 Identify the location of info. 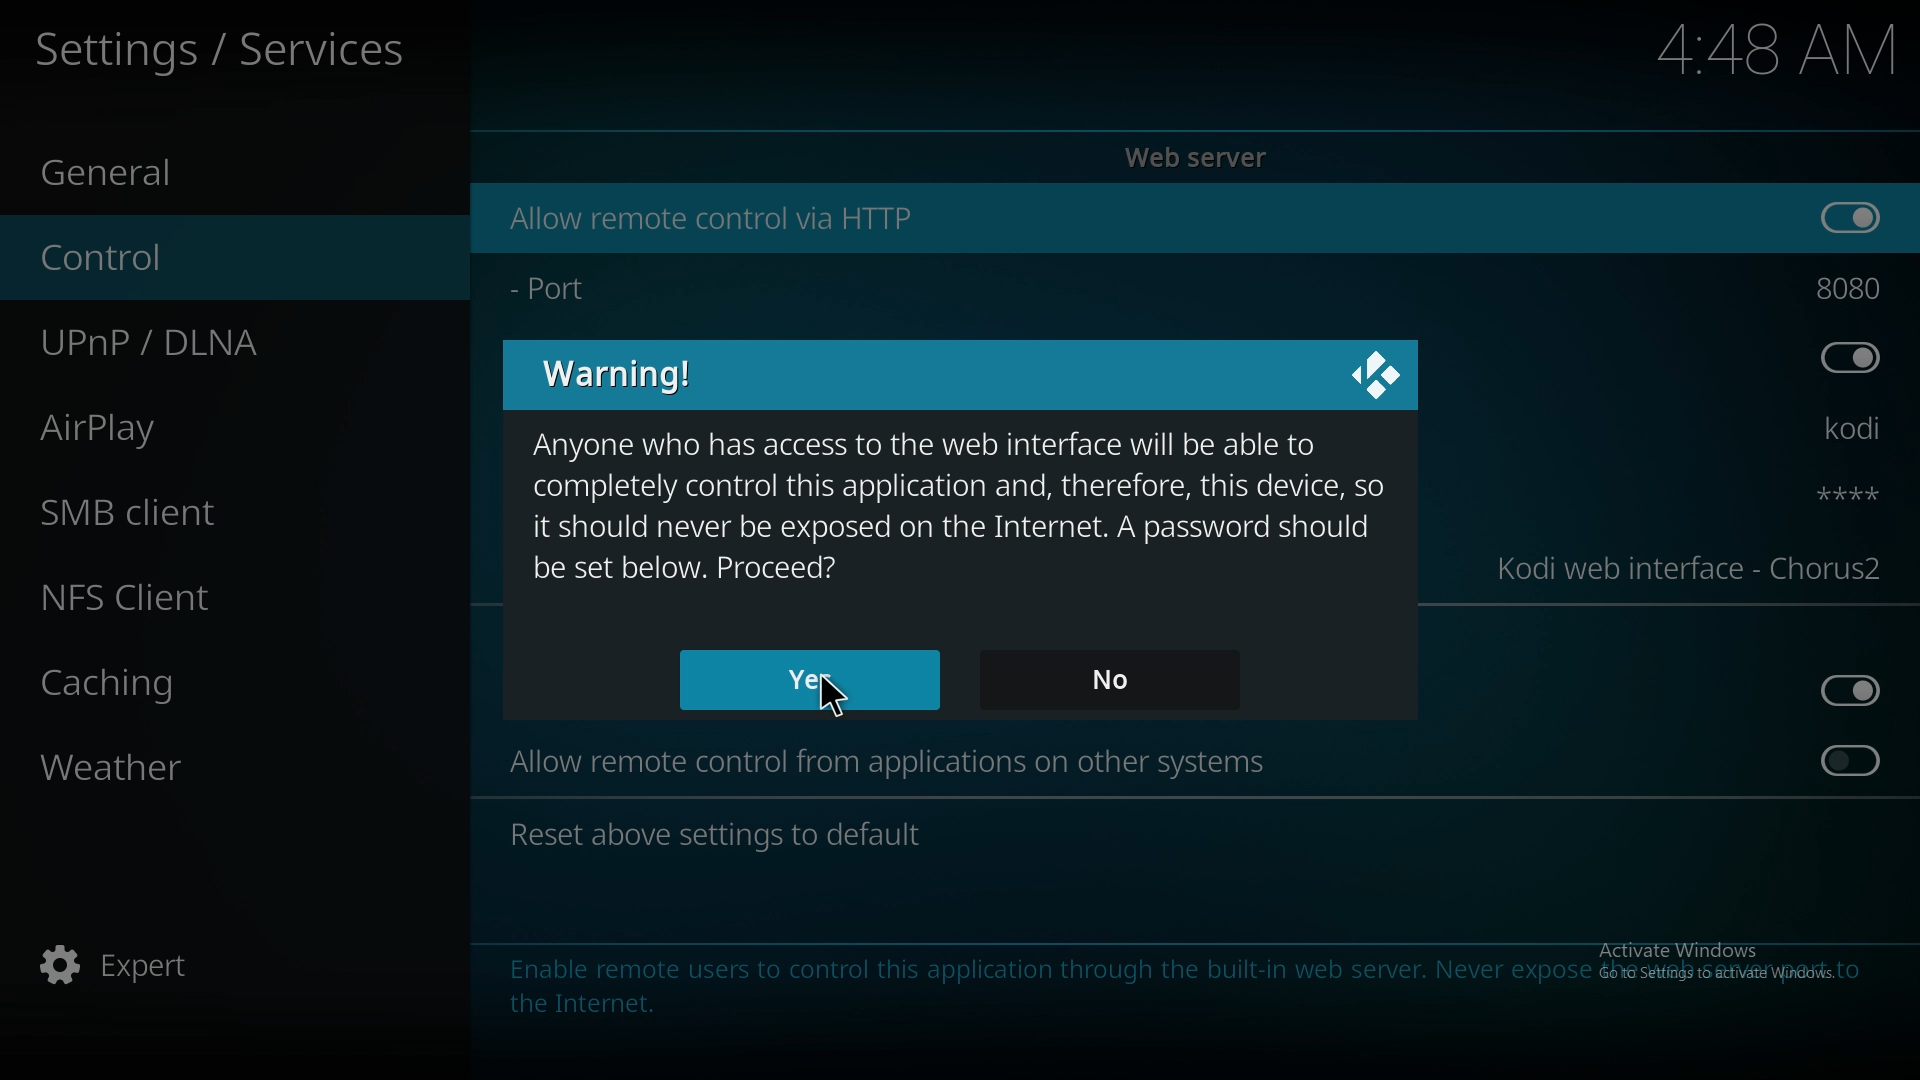
(1185, 985).